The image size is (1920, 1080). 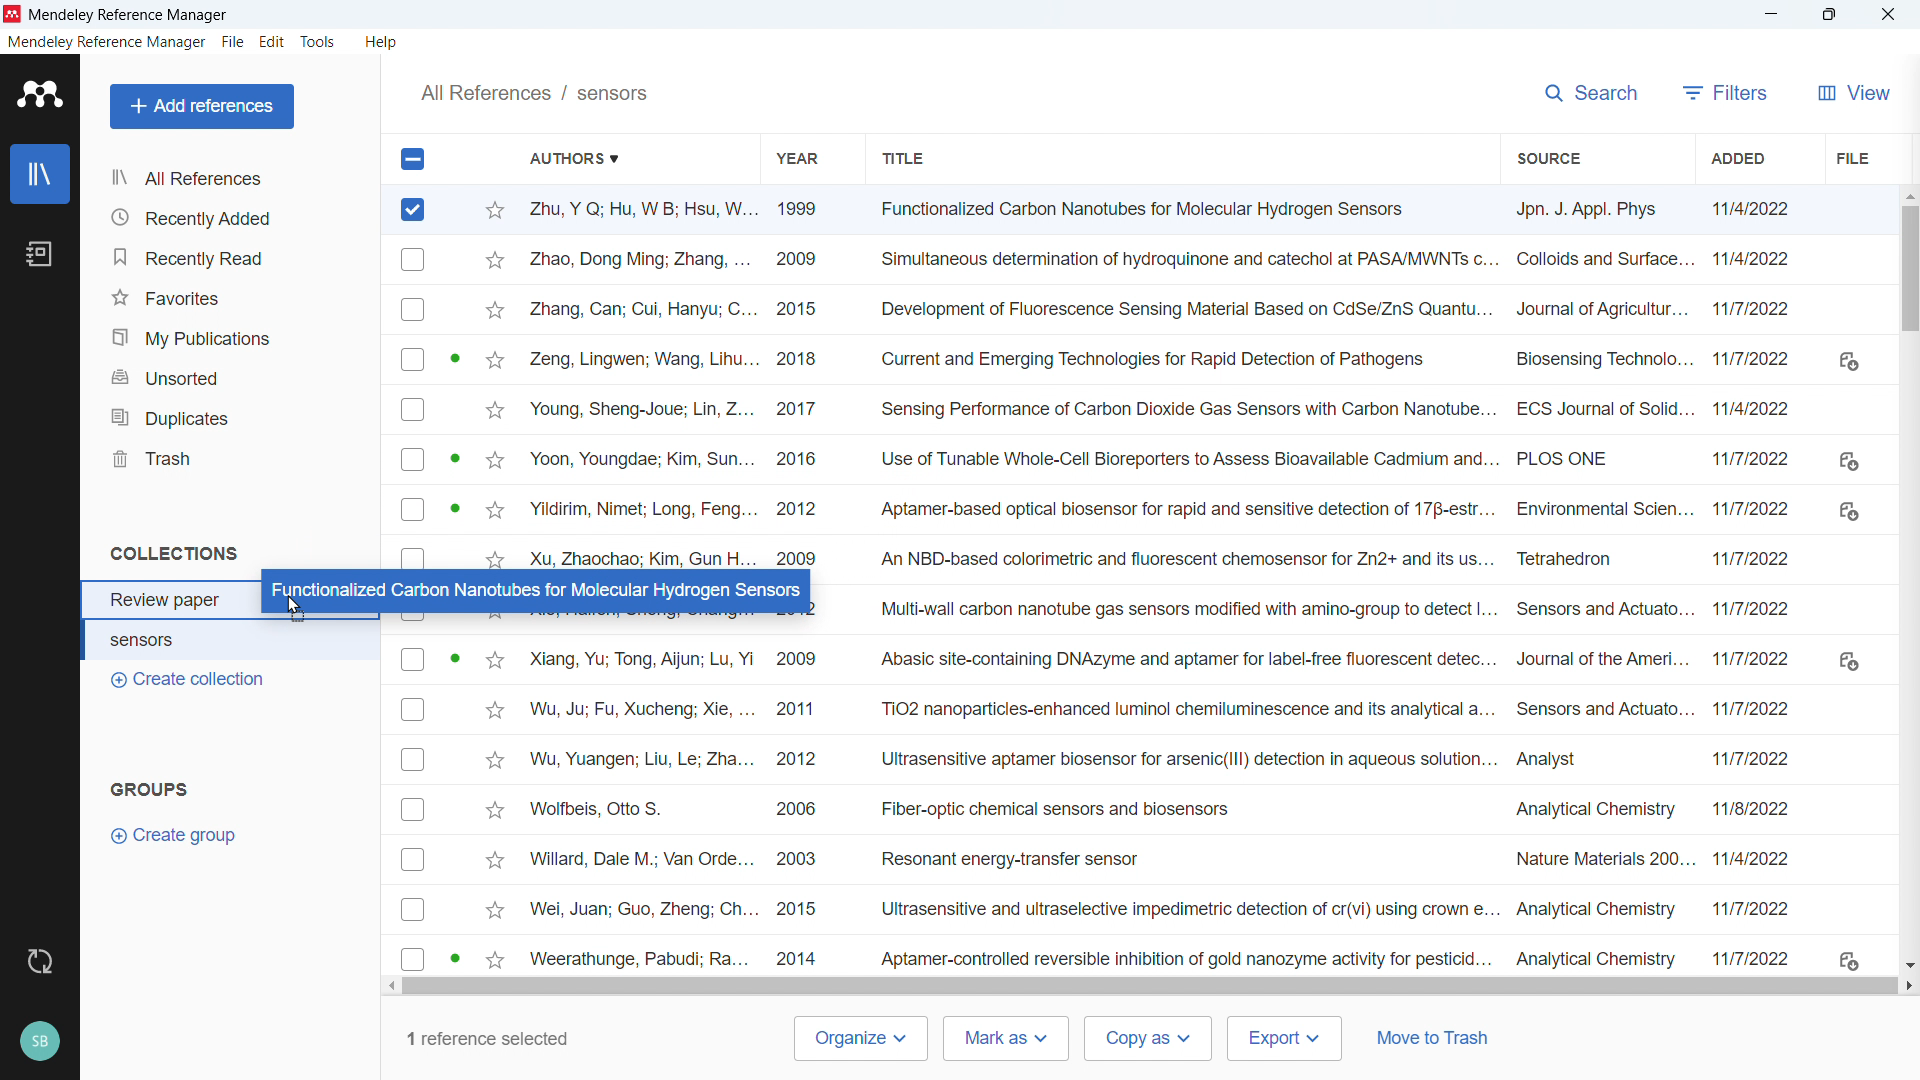 What do you see at coordinates (1283, 1038) in the screenshot?
I see `Export` at bounding box center [1283, 1038].